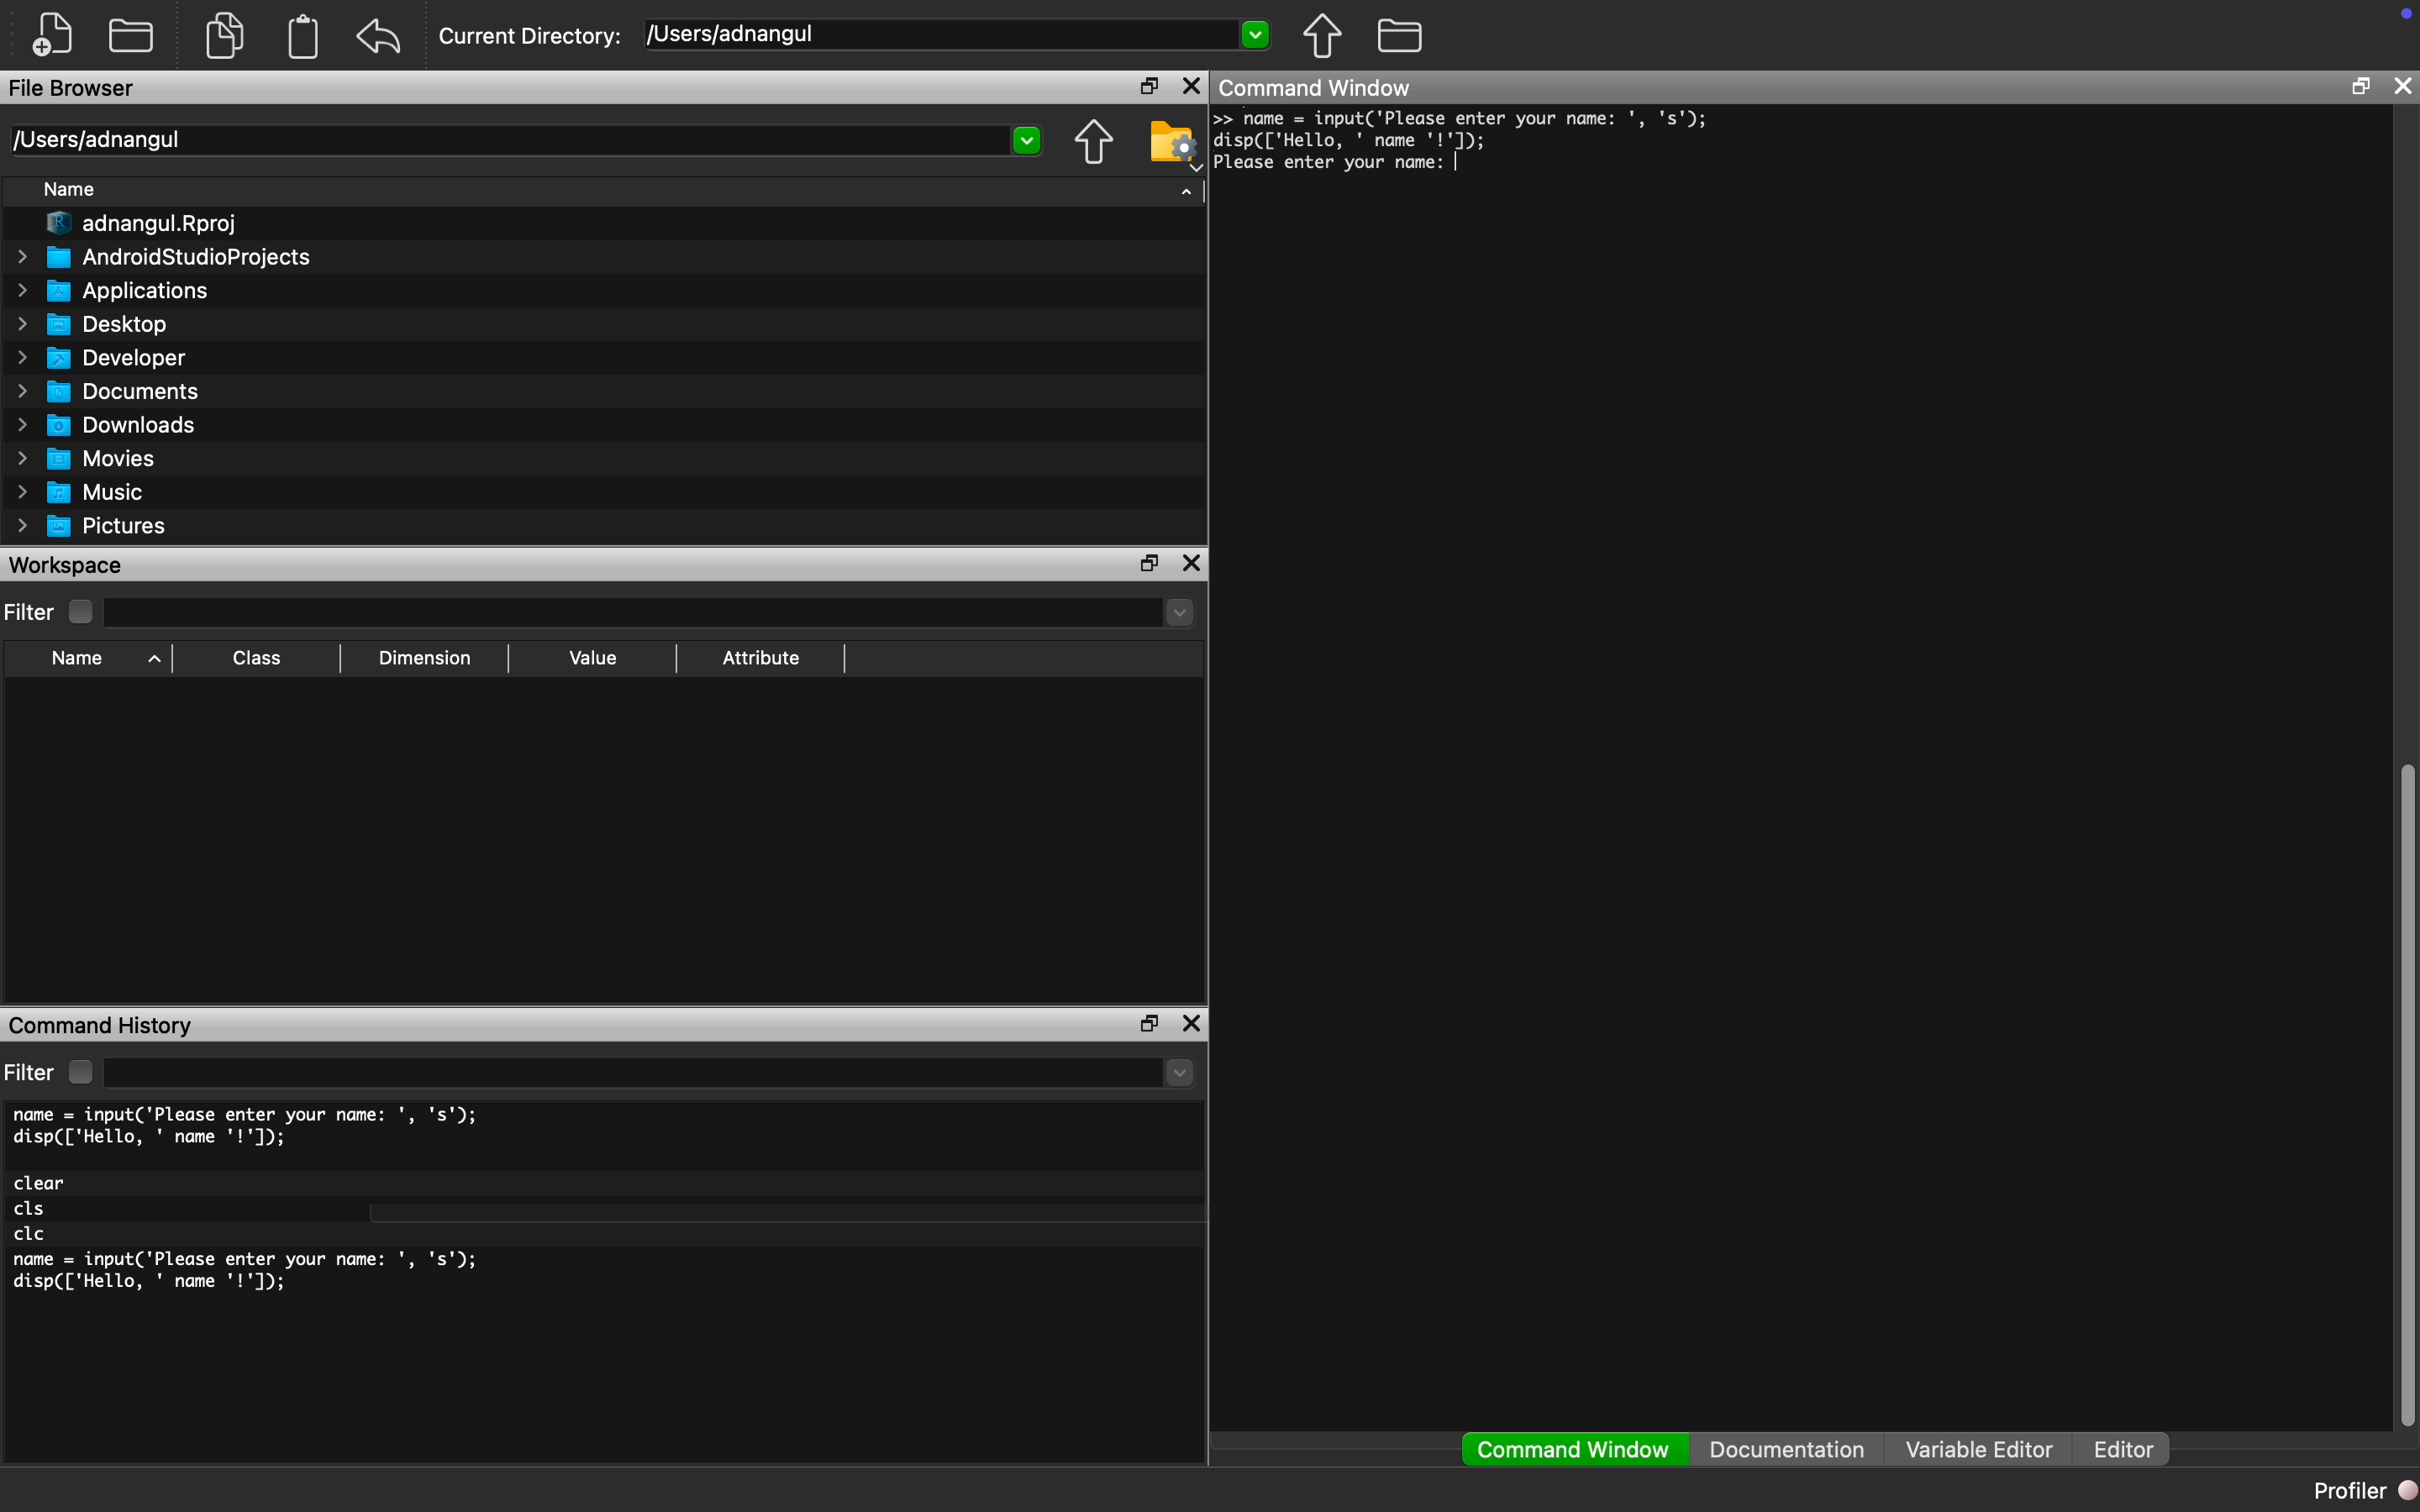 This screenshot has height=1512, width=2420. Describe the element at coordinates (1176, 612) in the screenshot. I see `dropdown` at that location.